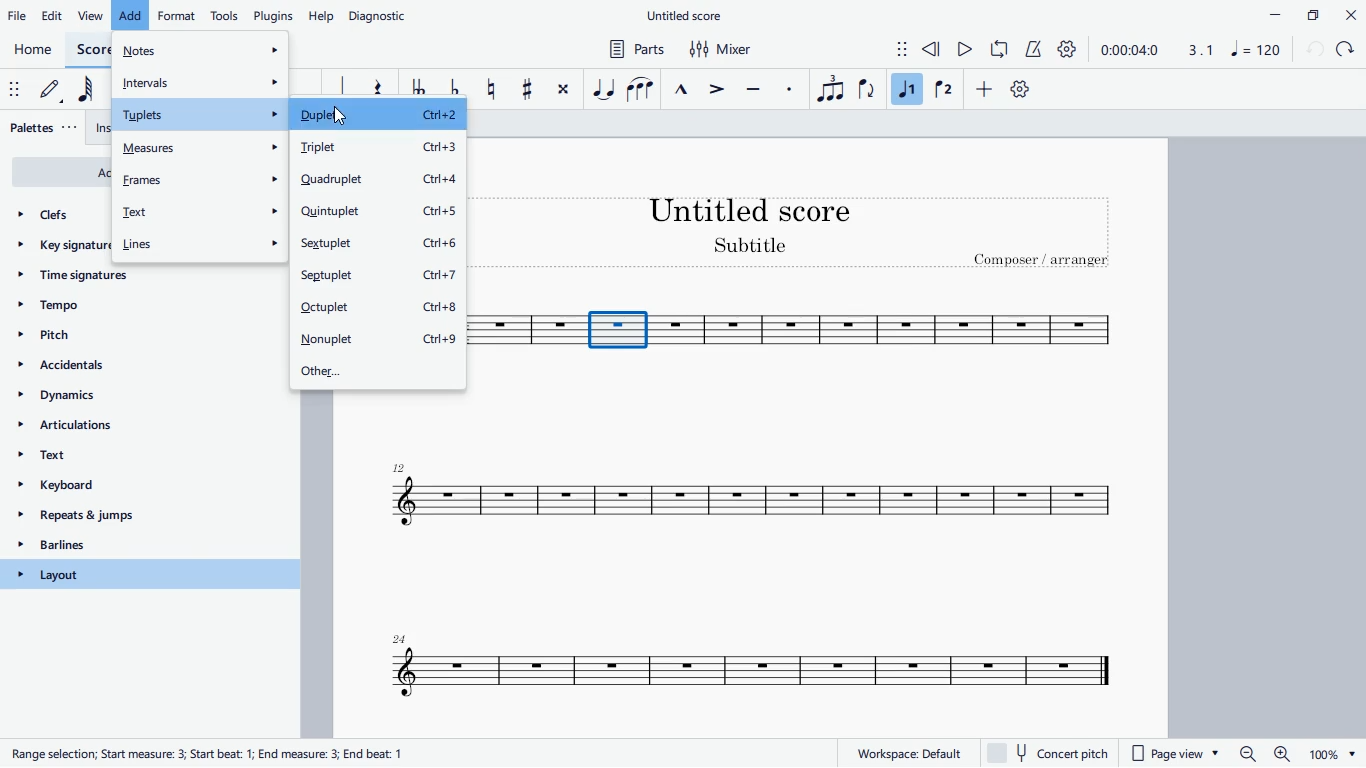 This screenshot has height=768, width=1366. I want to click on barlines, so click(131, 547).